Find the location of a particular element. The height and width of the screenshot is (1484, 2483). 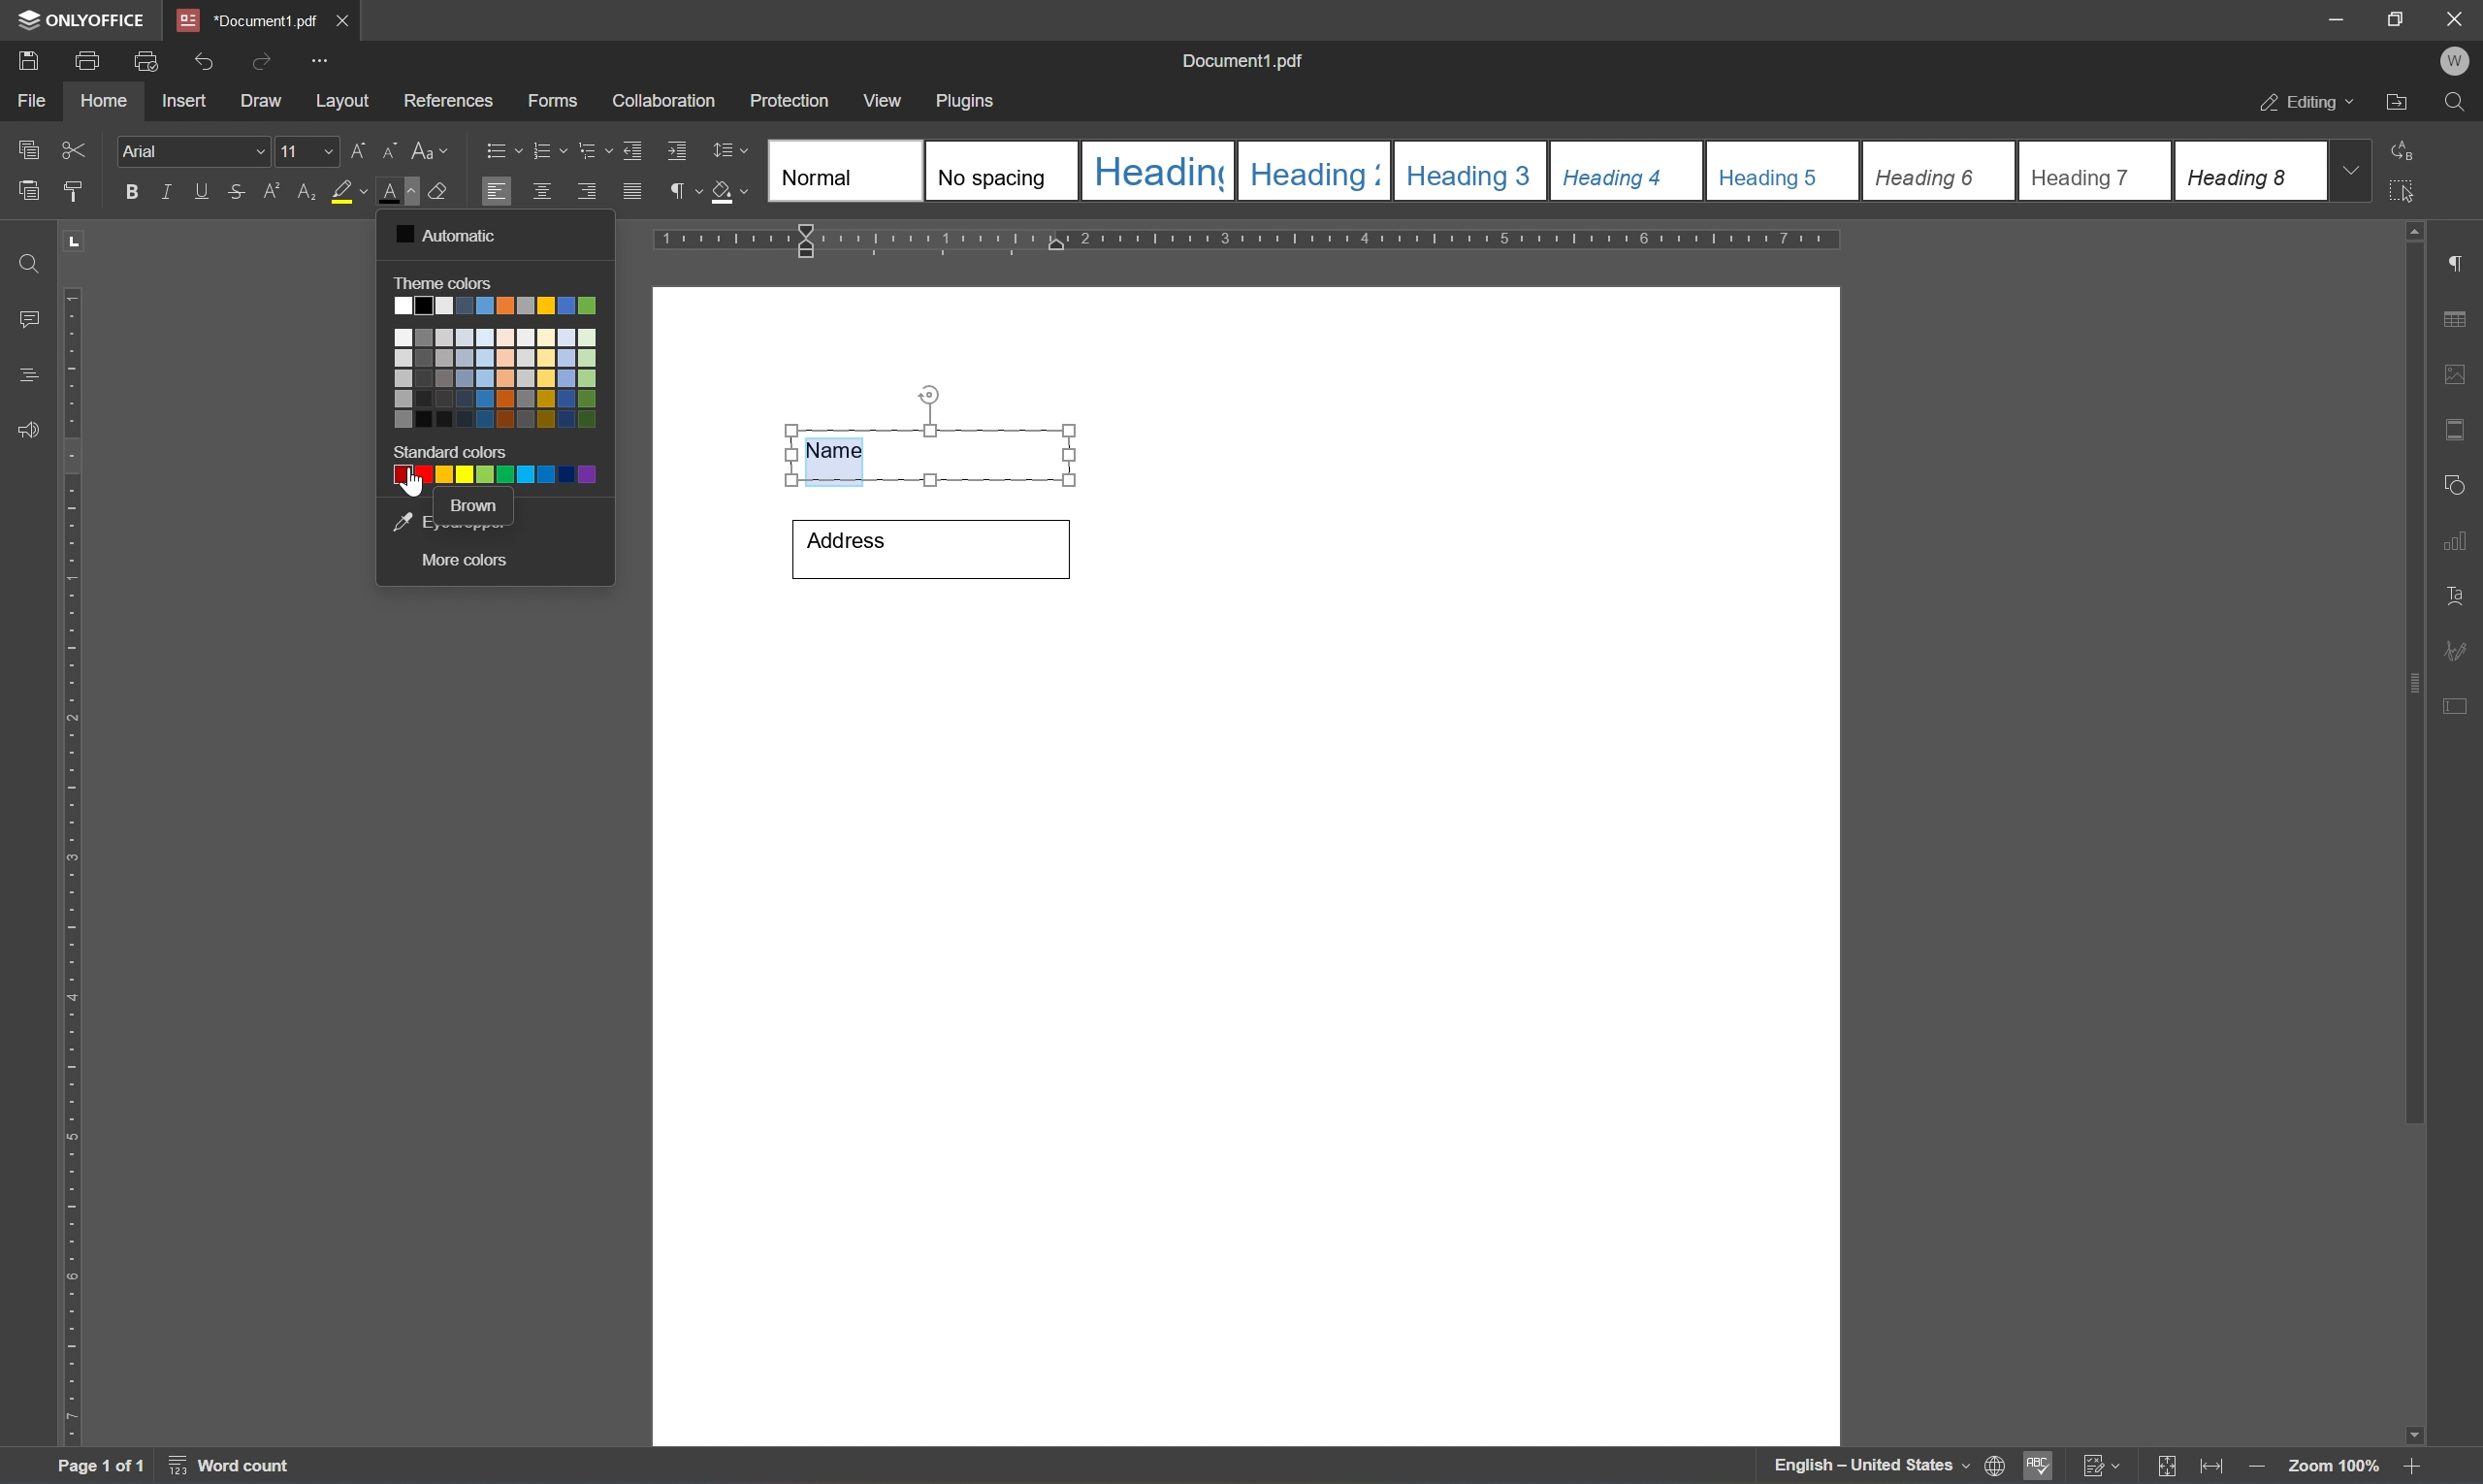

comment is located at coordinates (25, 317).